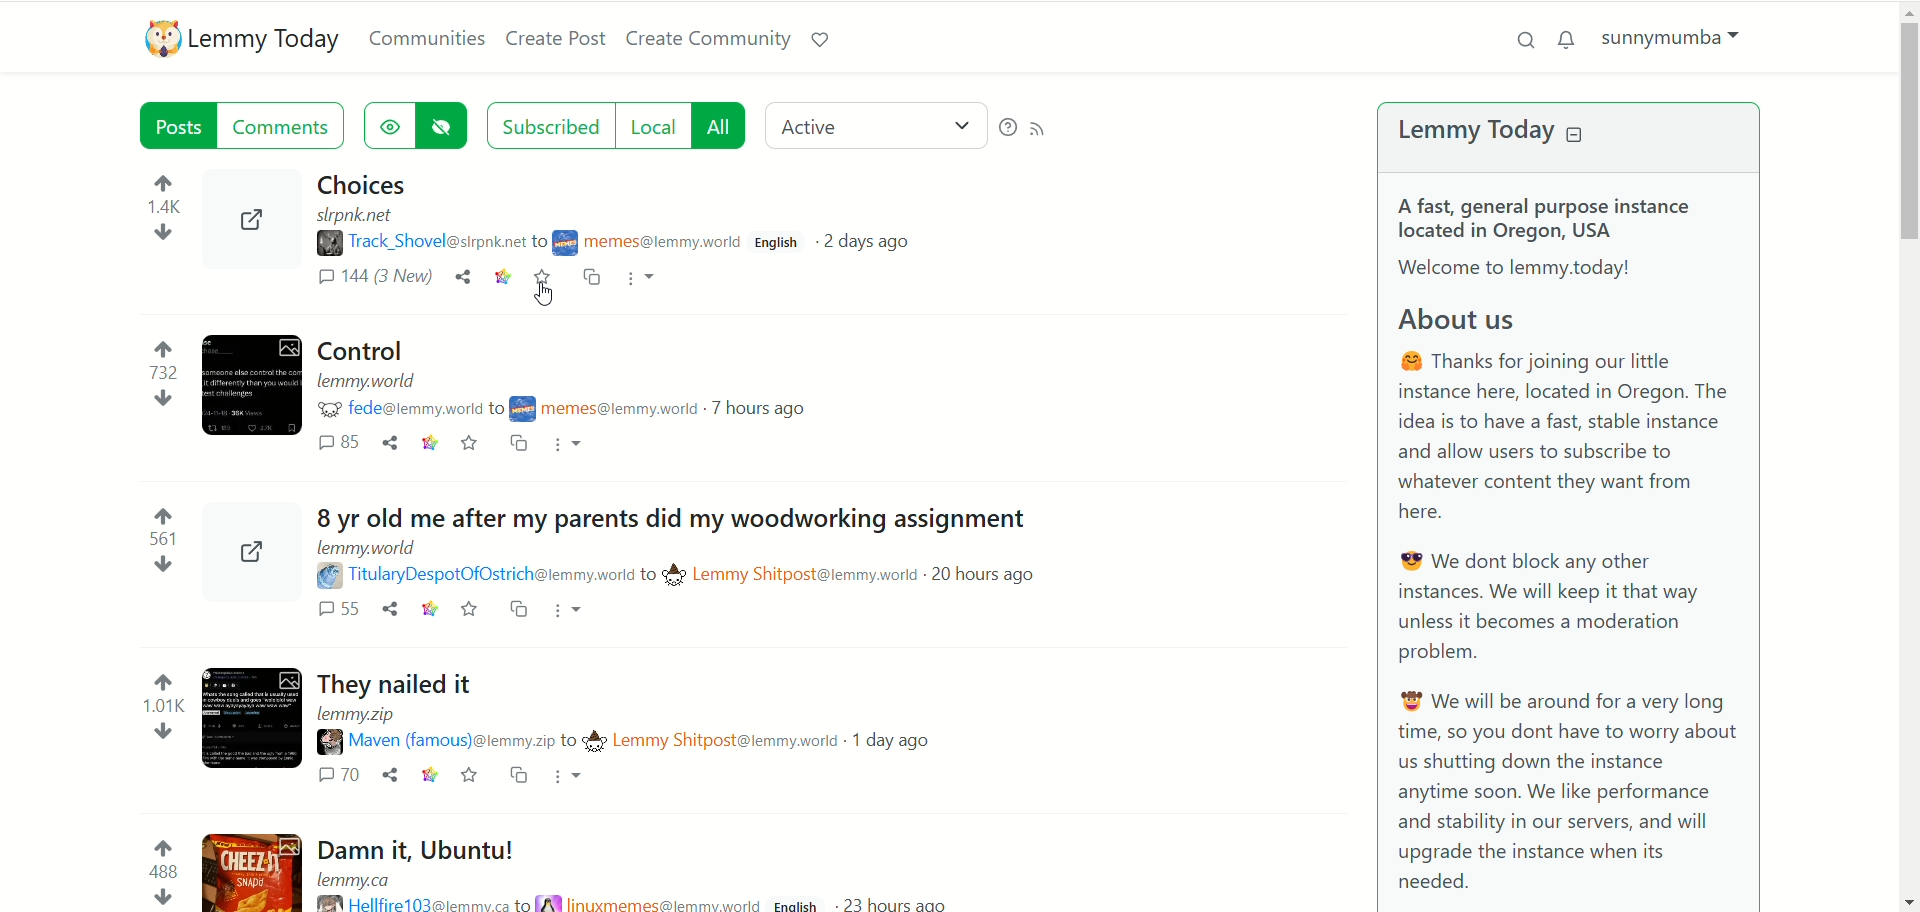  Describe the element at coordinates (513, 777) in the screenshot. I see `Cross post` at that location.